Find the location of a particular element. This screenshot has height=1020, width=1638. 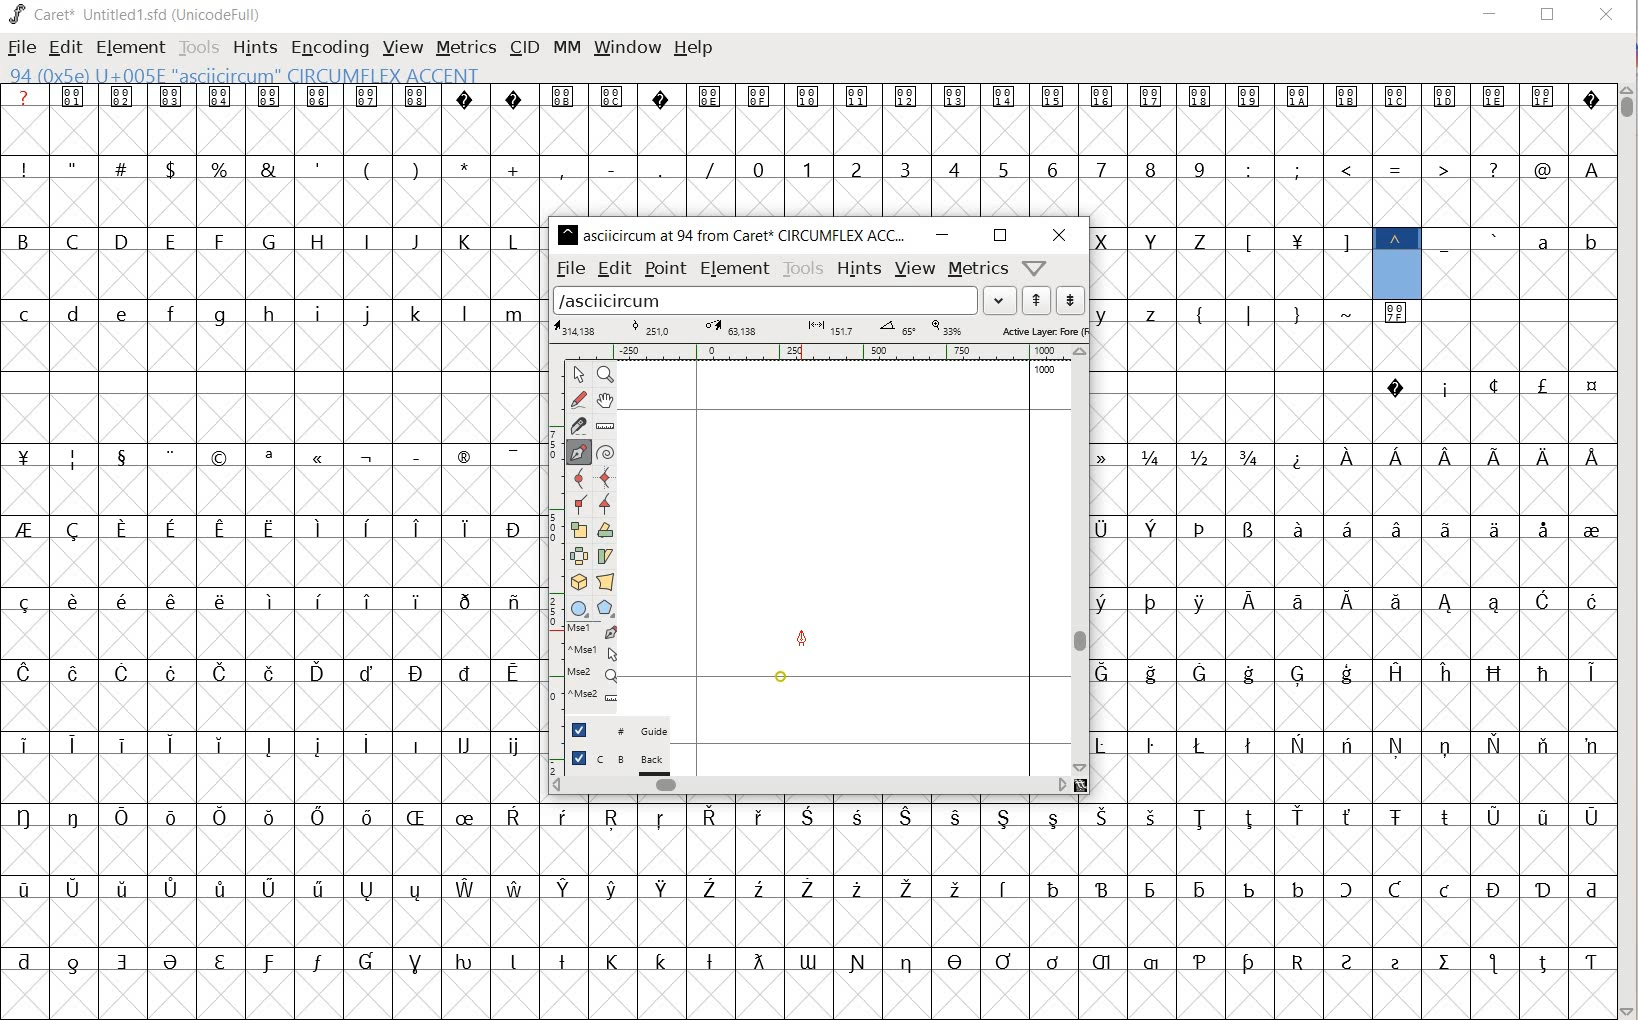

minimize is located at coordinates (943, 235).